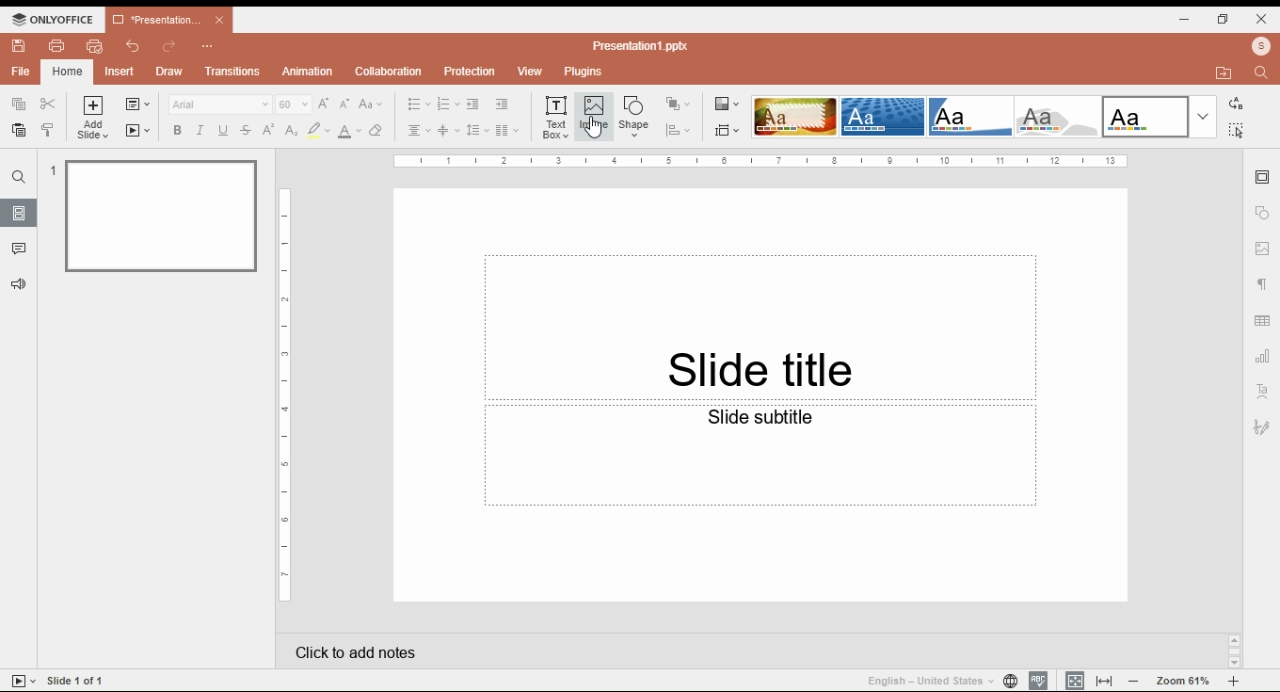  I want to click on shape settings, so click(1262, 214).